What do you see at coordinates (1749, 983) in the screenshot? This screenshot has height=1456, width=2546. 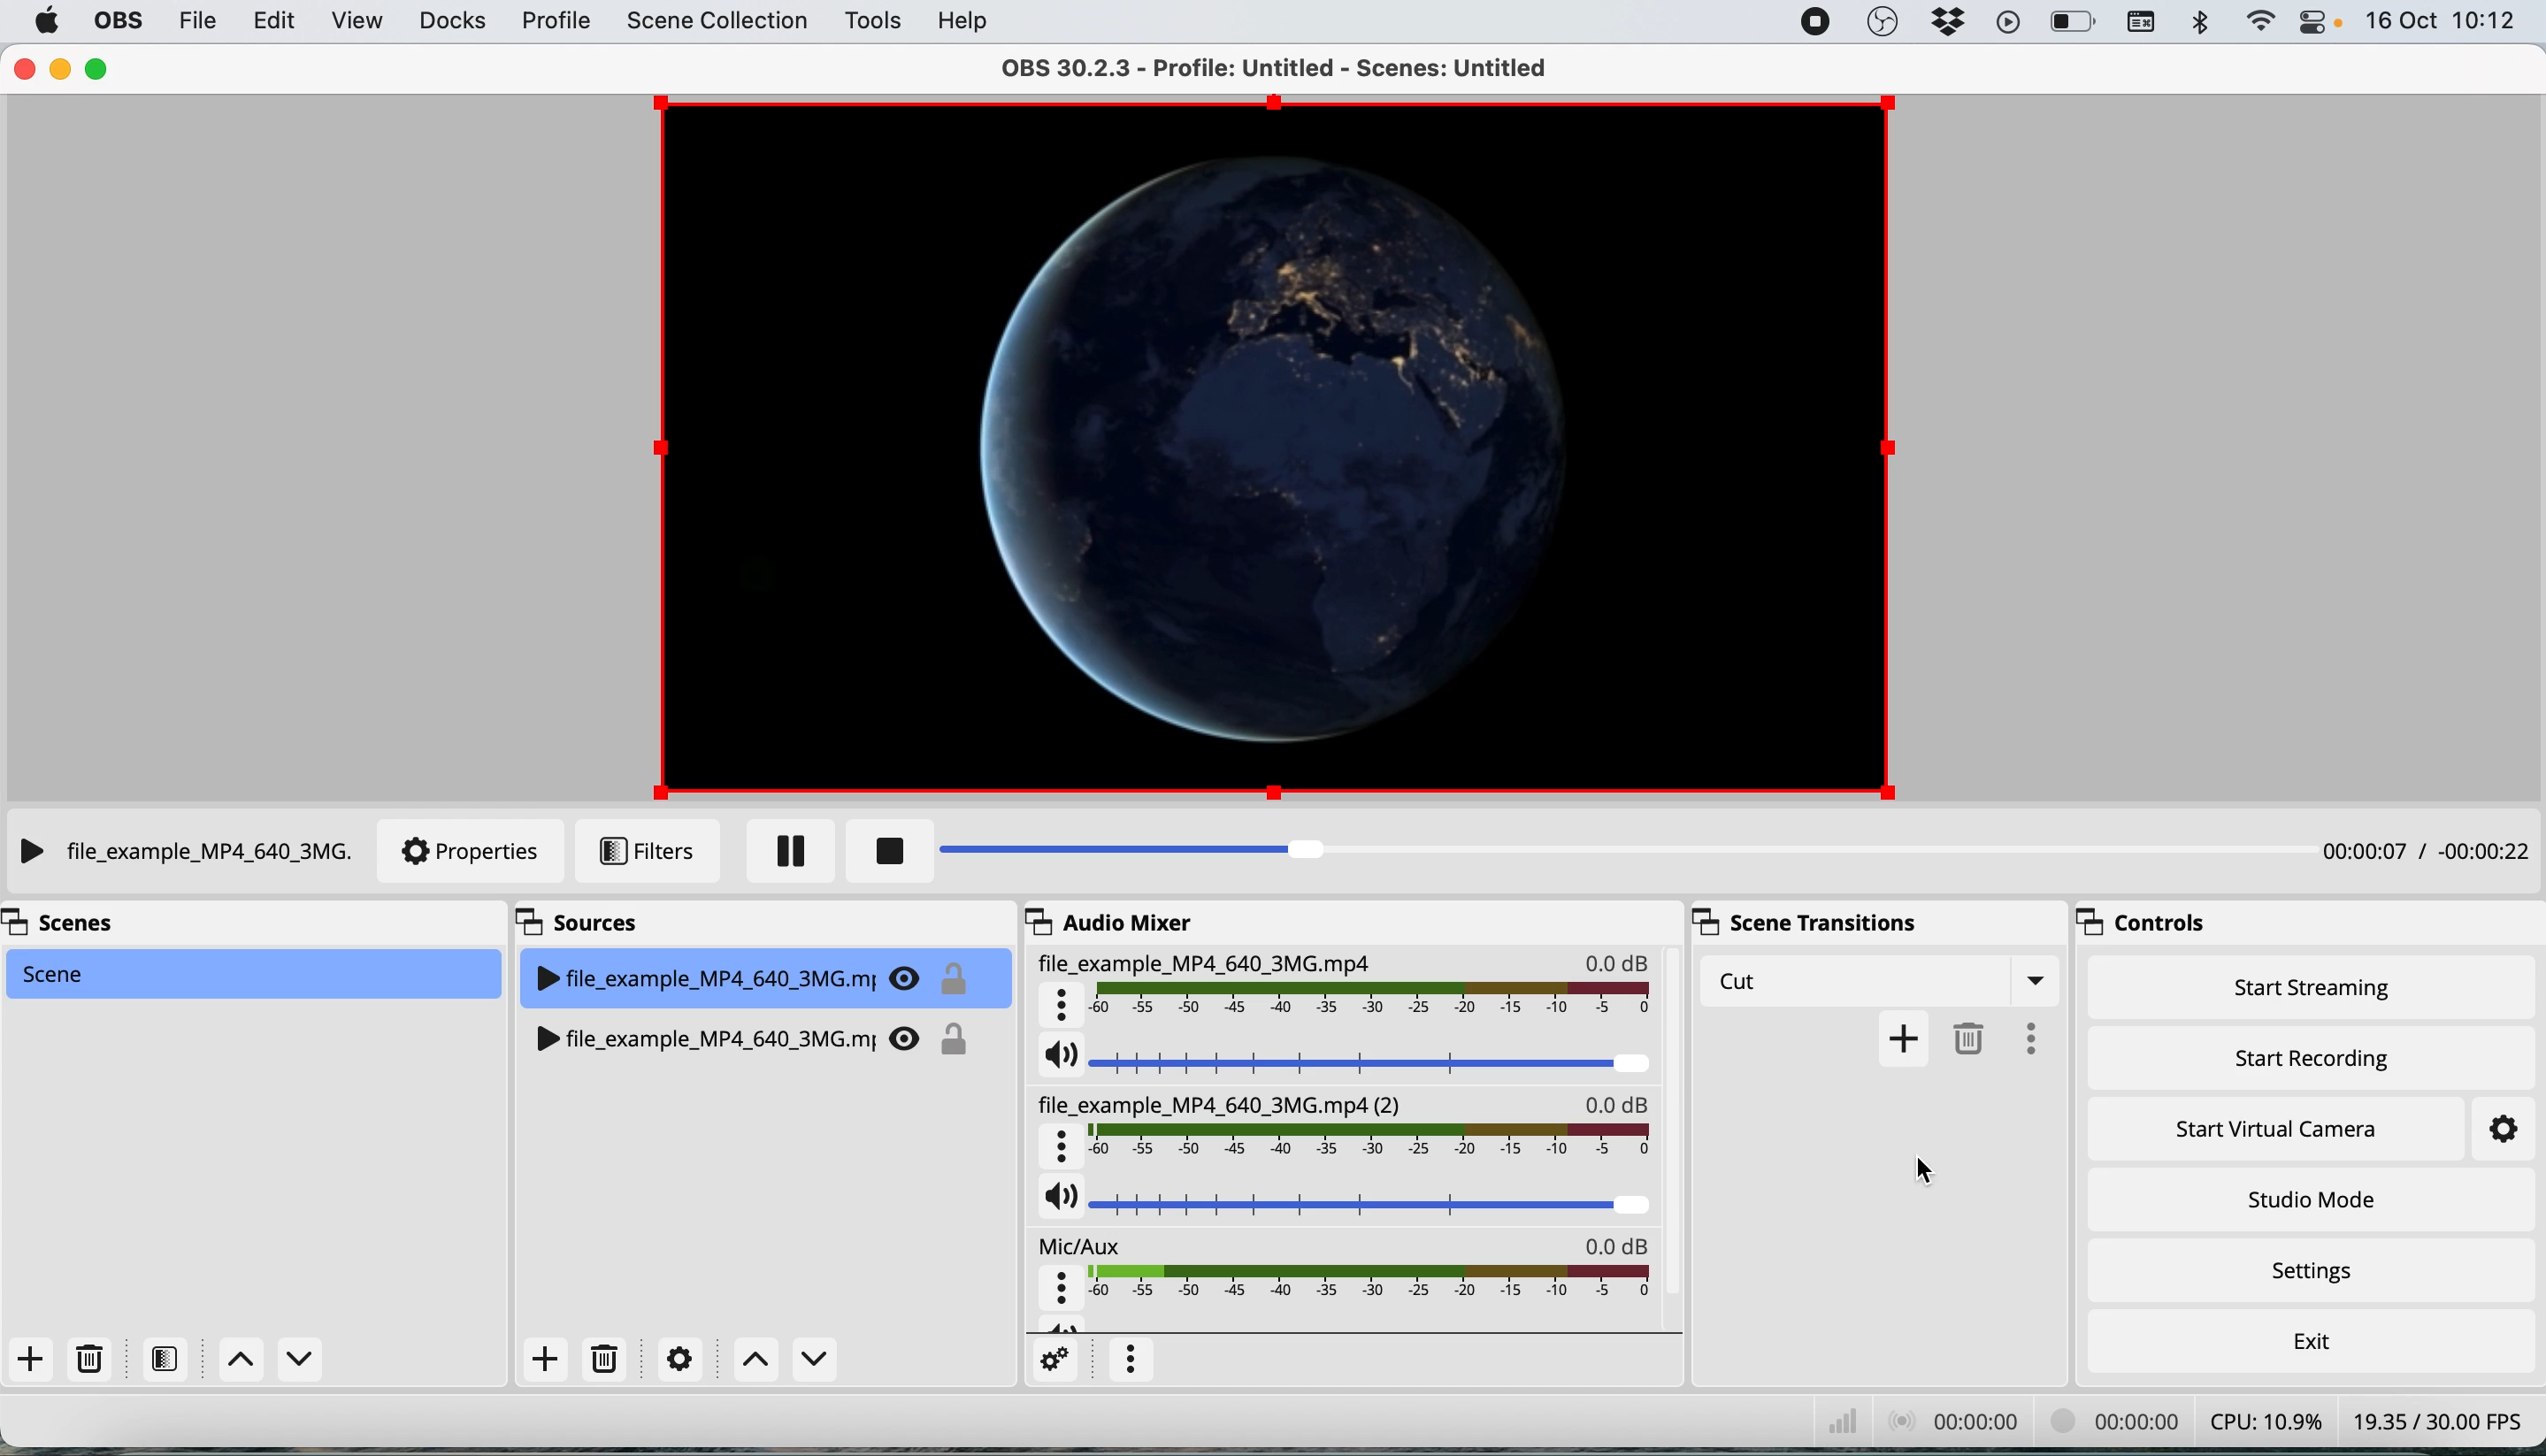 I see `fade` at bounding box center [1749, 983].